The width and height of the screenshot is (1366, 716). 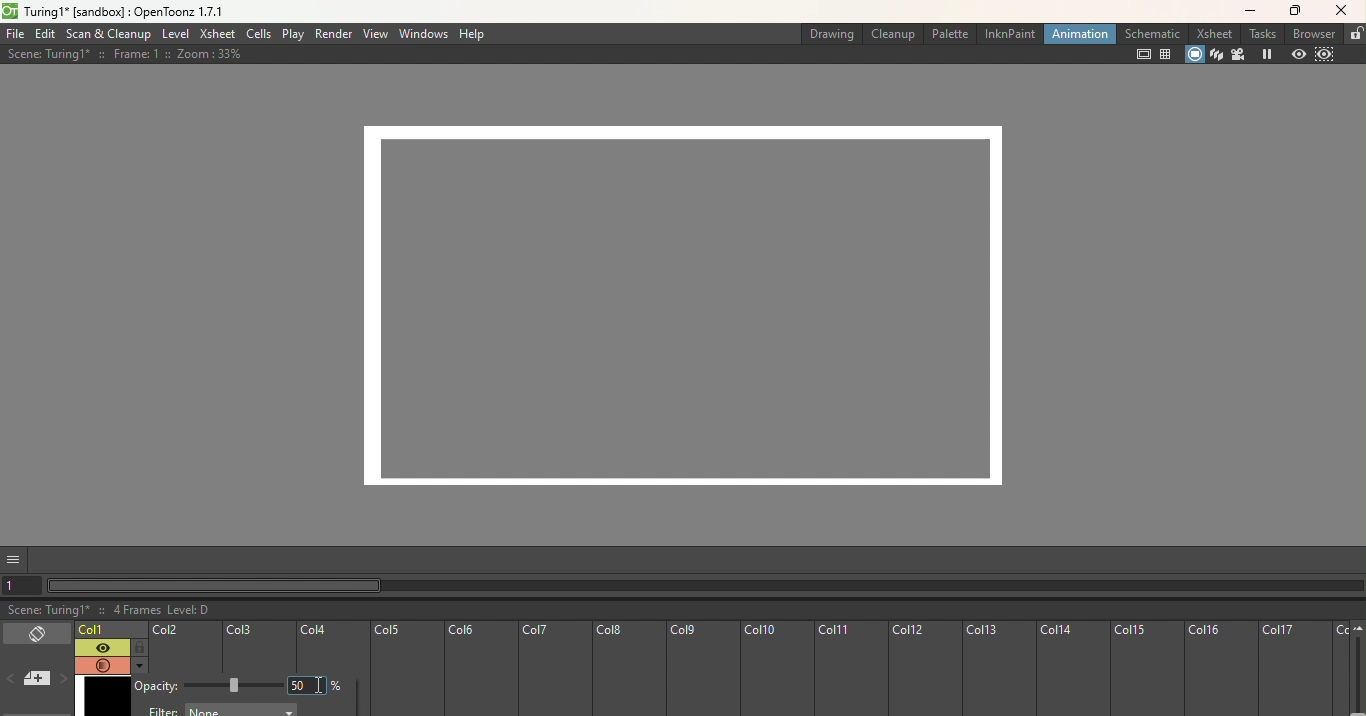 What do you see at coordinates (1357, 676) in the screenshot?
I see `zoom in/out of timeline` at bounding box center [1357, 676].